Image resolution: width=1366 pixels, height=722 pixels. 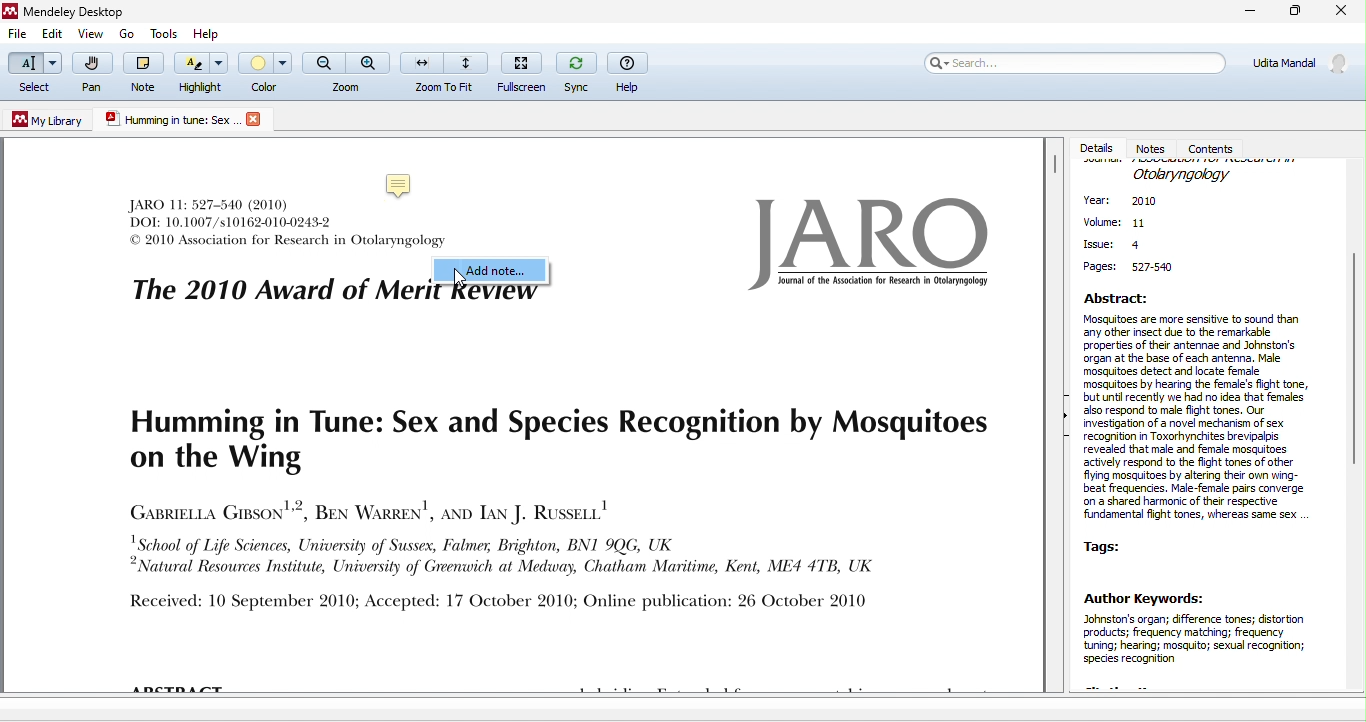 I want to click on year:2010, so click(x=1133, y=203).